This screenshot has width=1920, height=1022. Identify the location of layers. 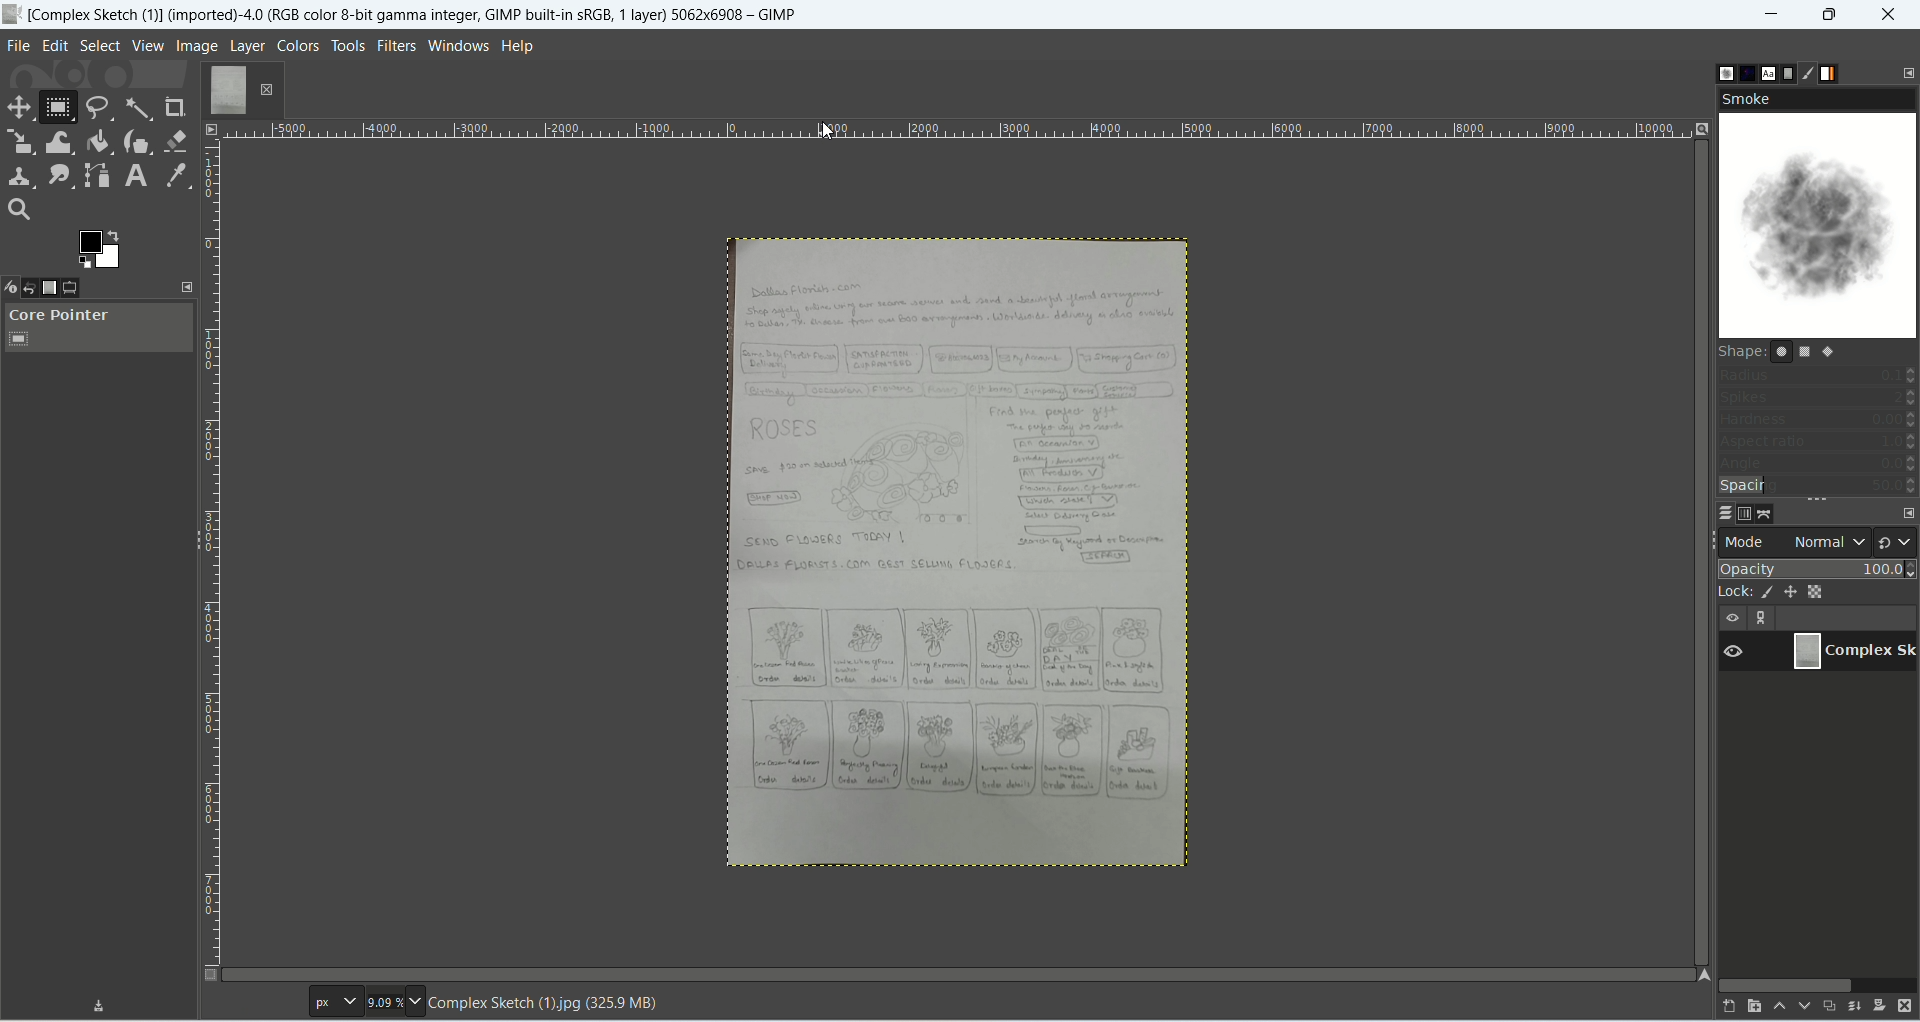
(1724, 514).